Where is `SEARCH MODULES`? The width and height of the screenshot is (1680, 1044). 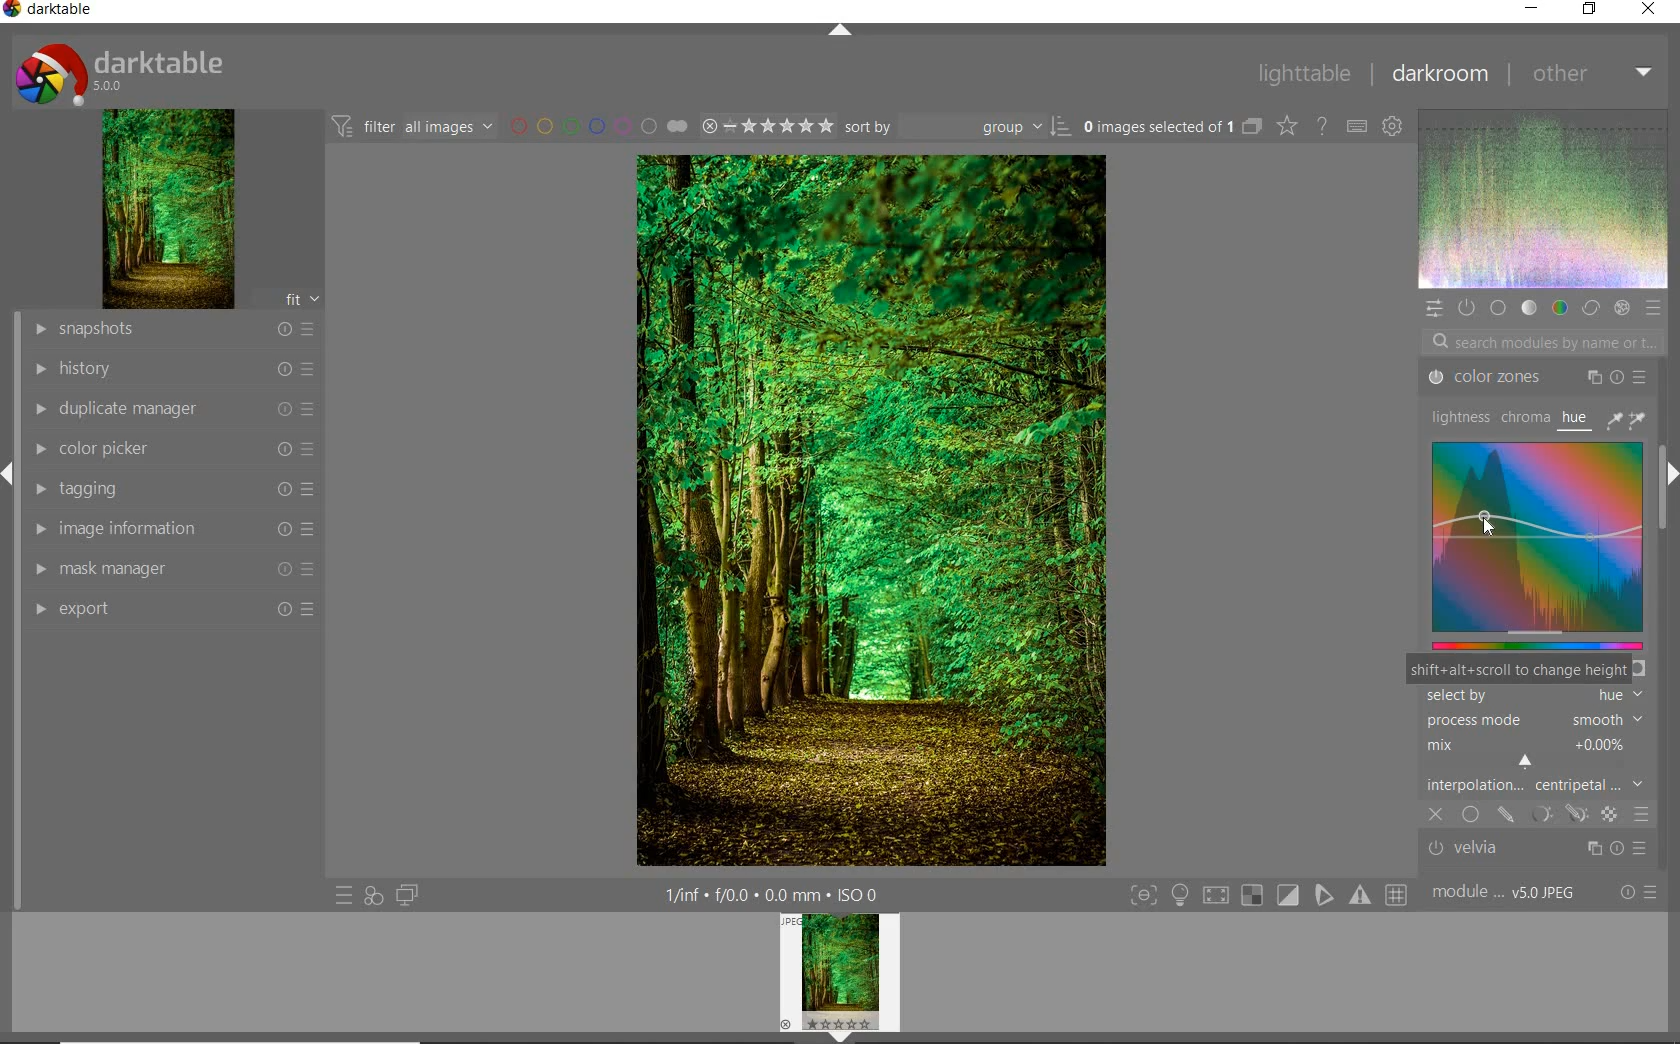
SEARCH MODULES is located at coordinates (1543, 342).